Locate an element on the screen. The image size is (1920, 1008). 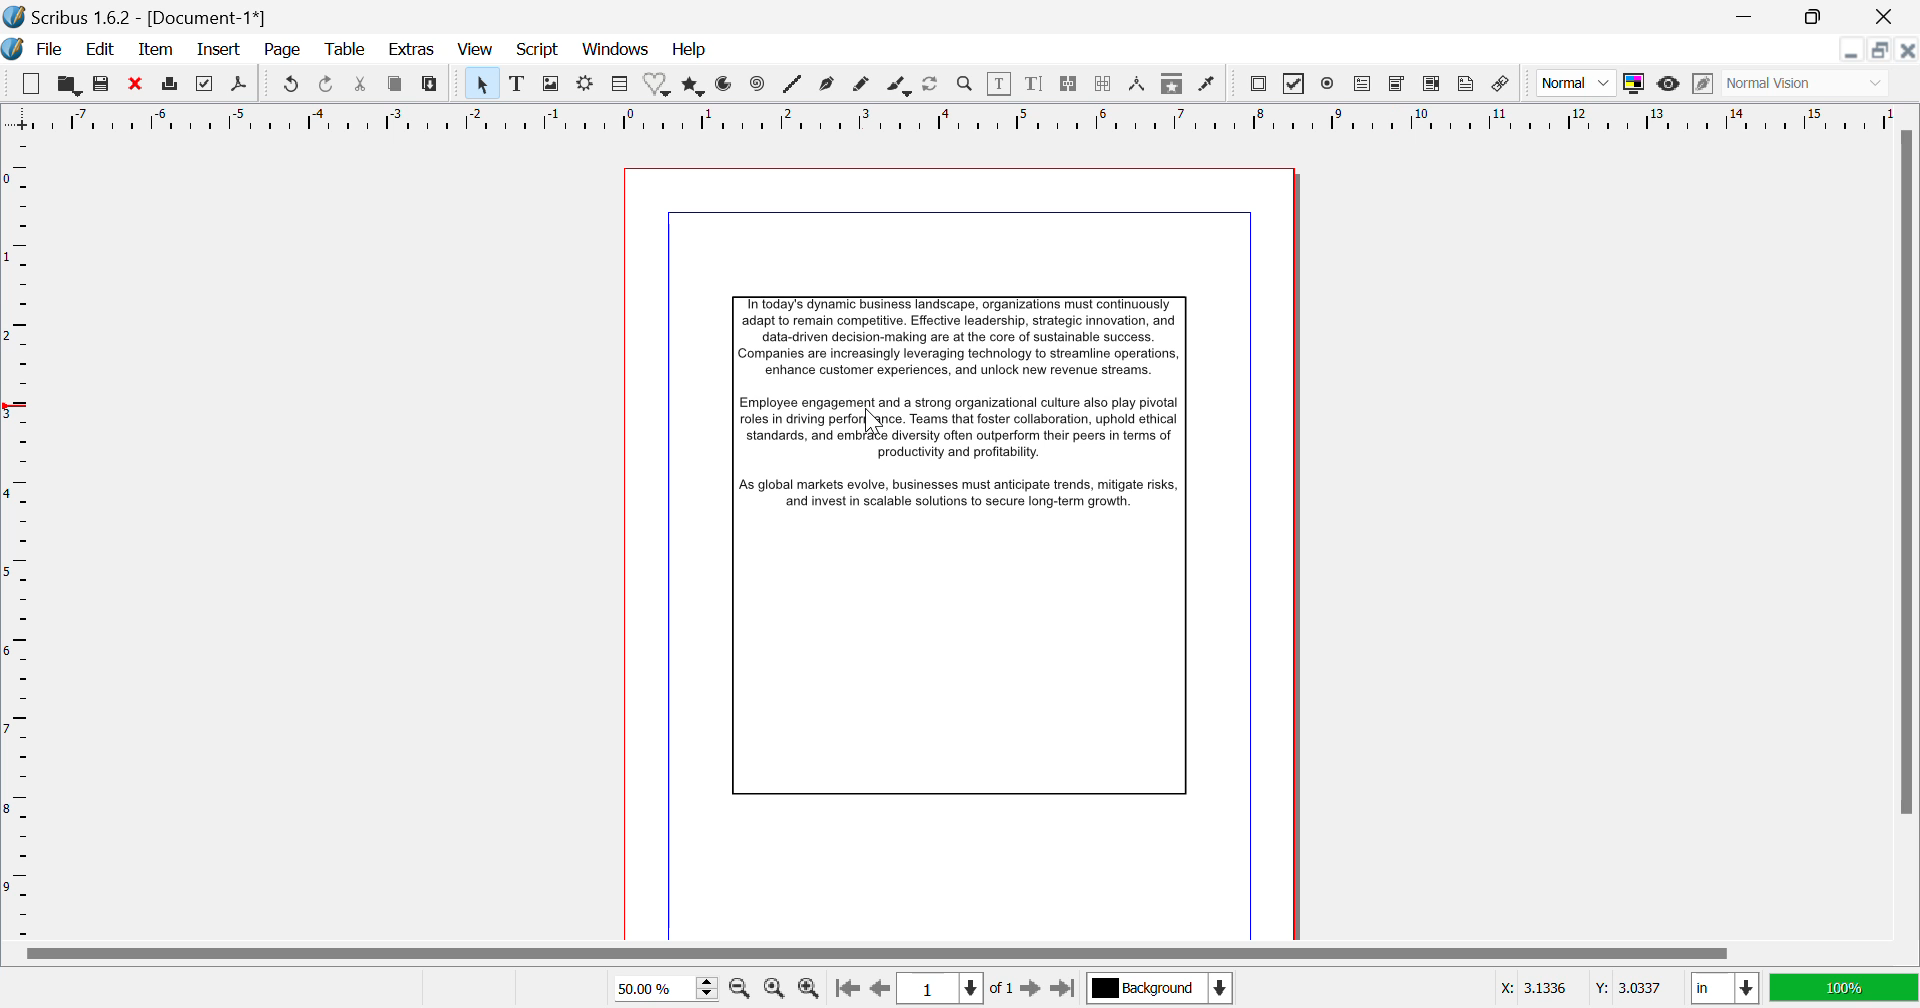
Zoom to 100% is located at coordinates (775, 988).